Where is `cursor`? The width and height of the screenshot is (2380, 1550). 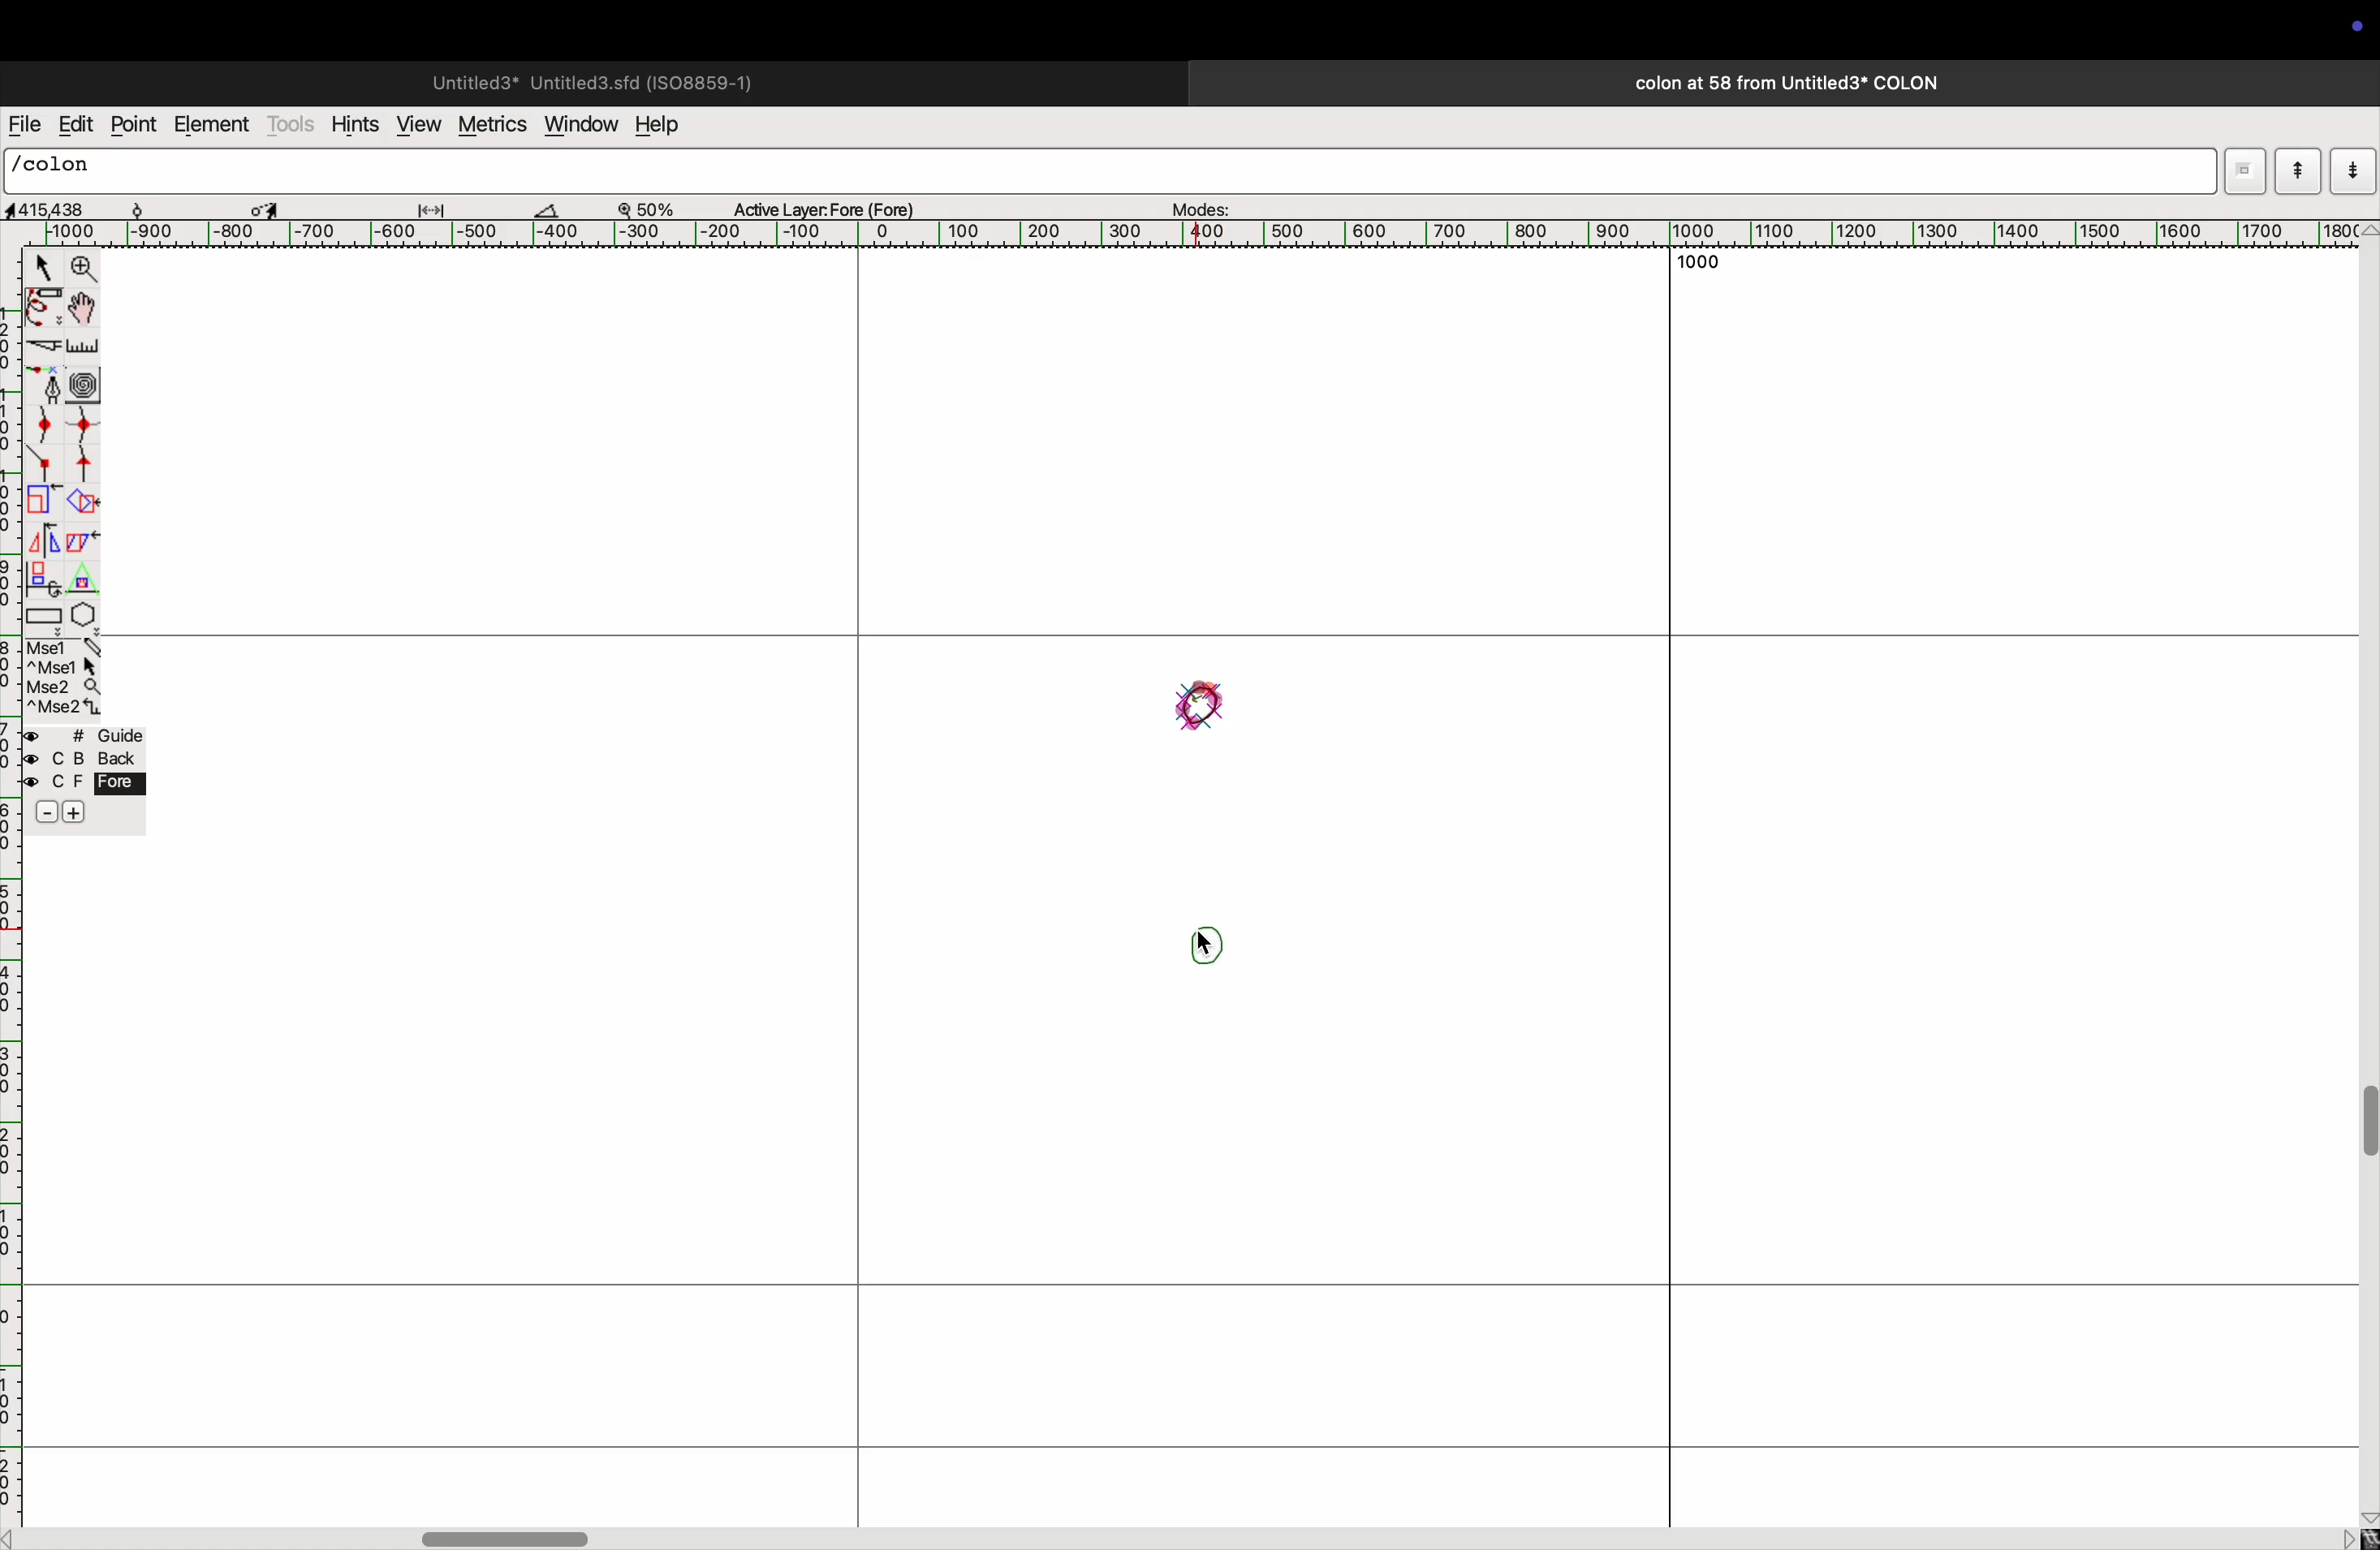
cursor is located at coordinates (1207, 944).